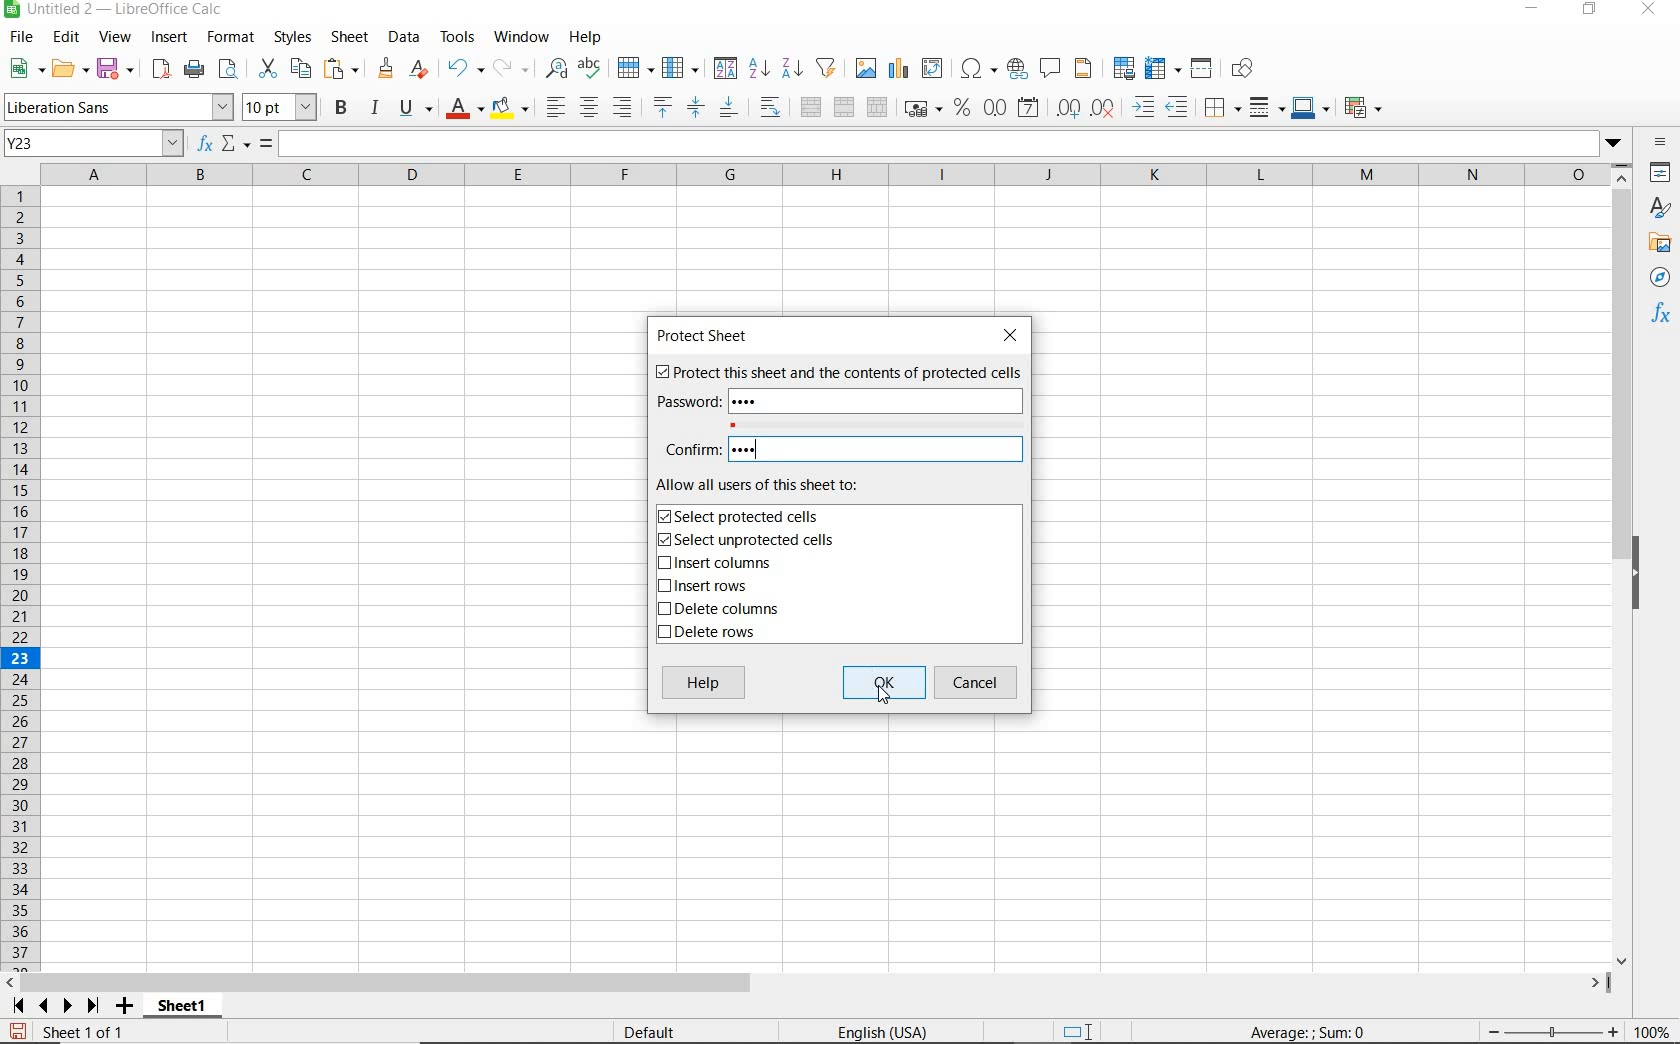 This screenshot has width=1680, height=1044. Describe the element at coordinates (115, 68) in the screenshot. I see `SAVE` at that location.